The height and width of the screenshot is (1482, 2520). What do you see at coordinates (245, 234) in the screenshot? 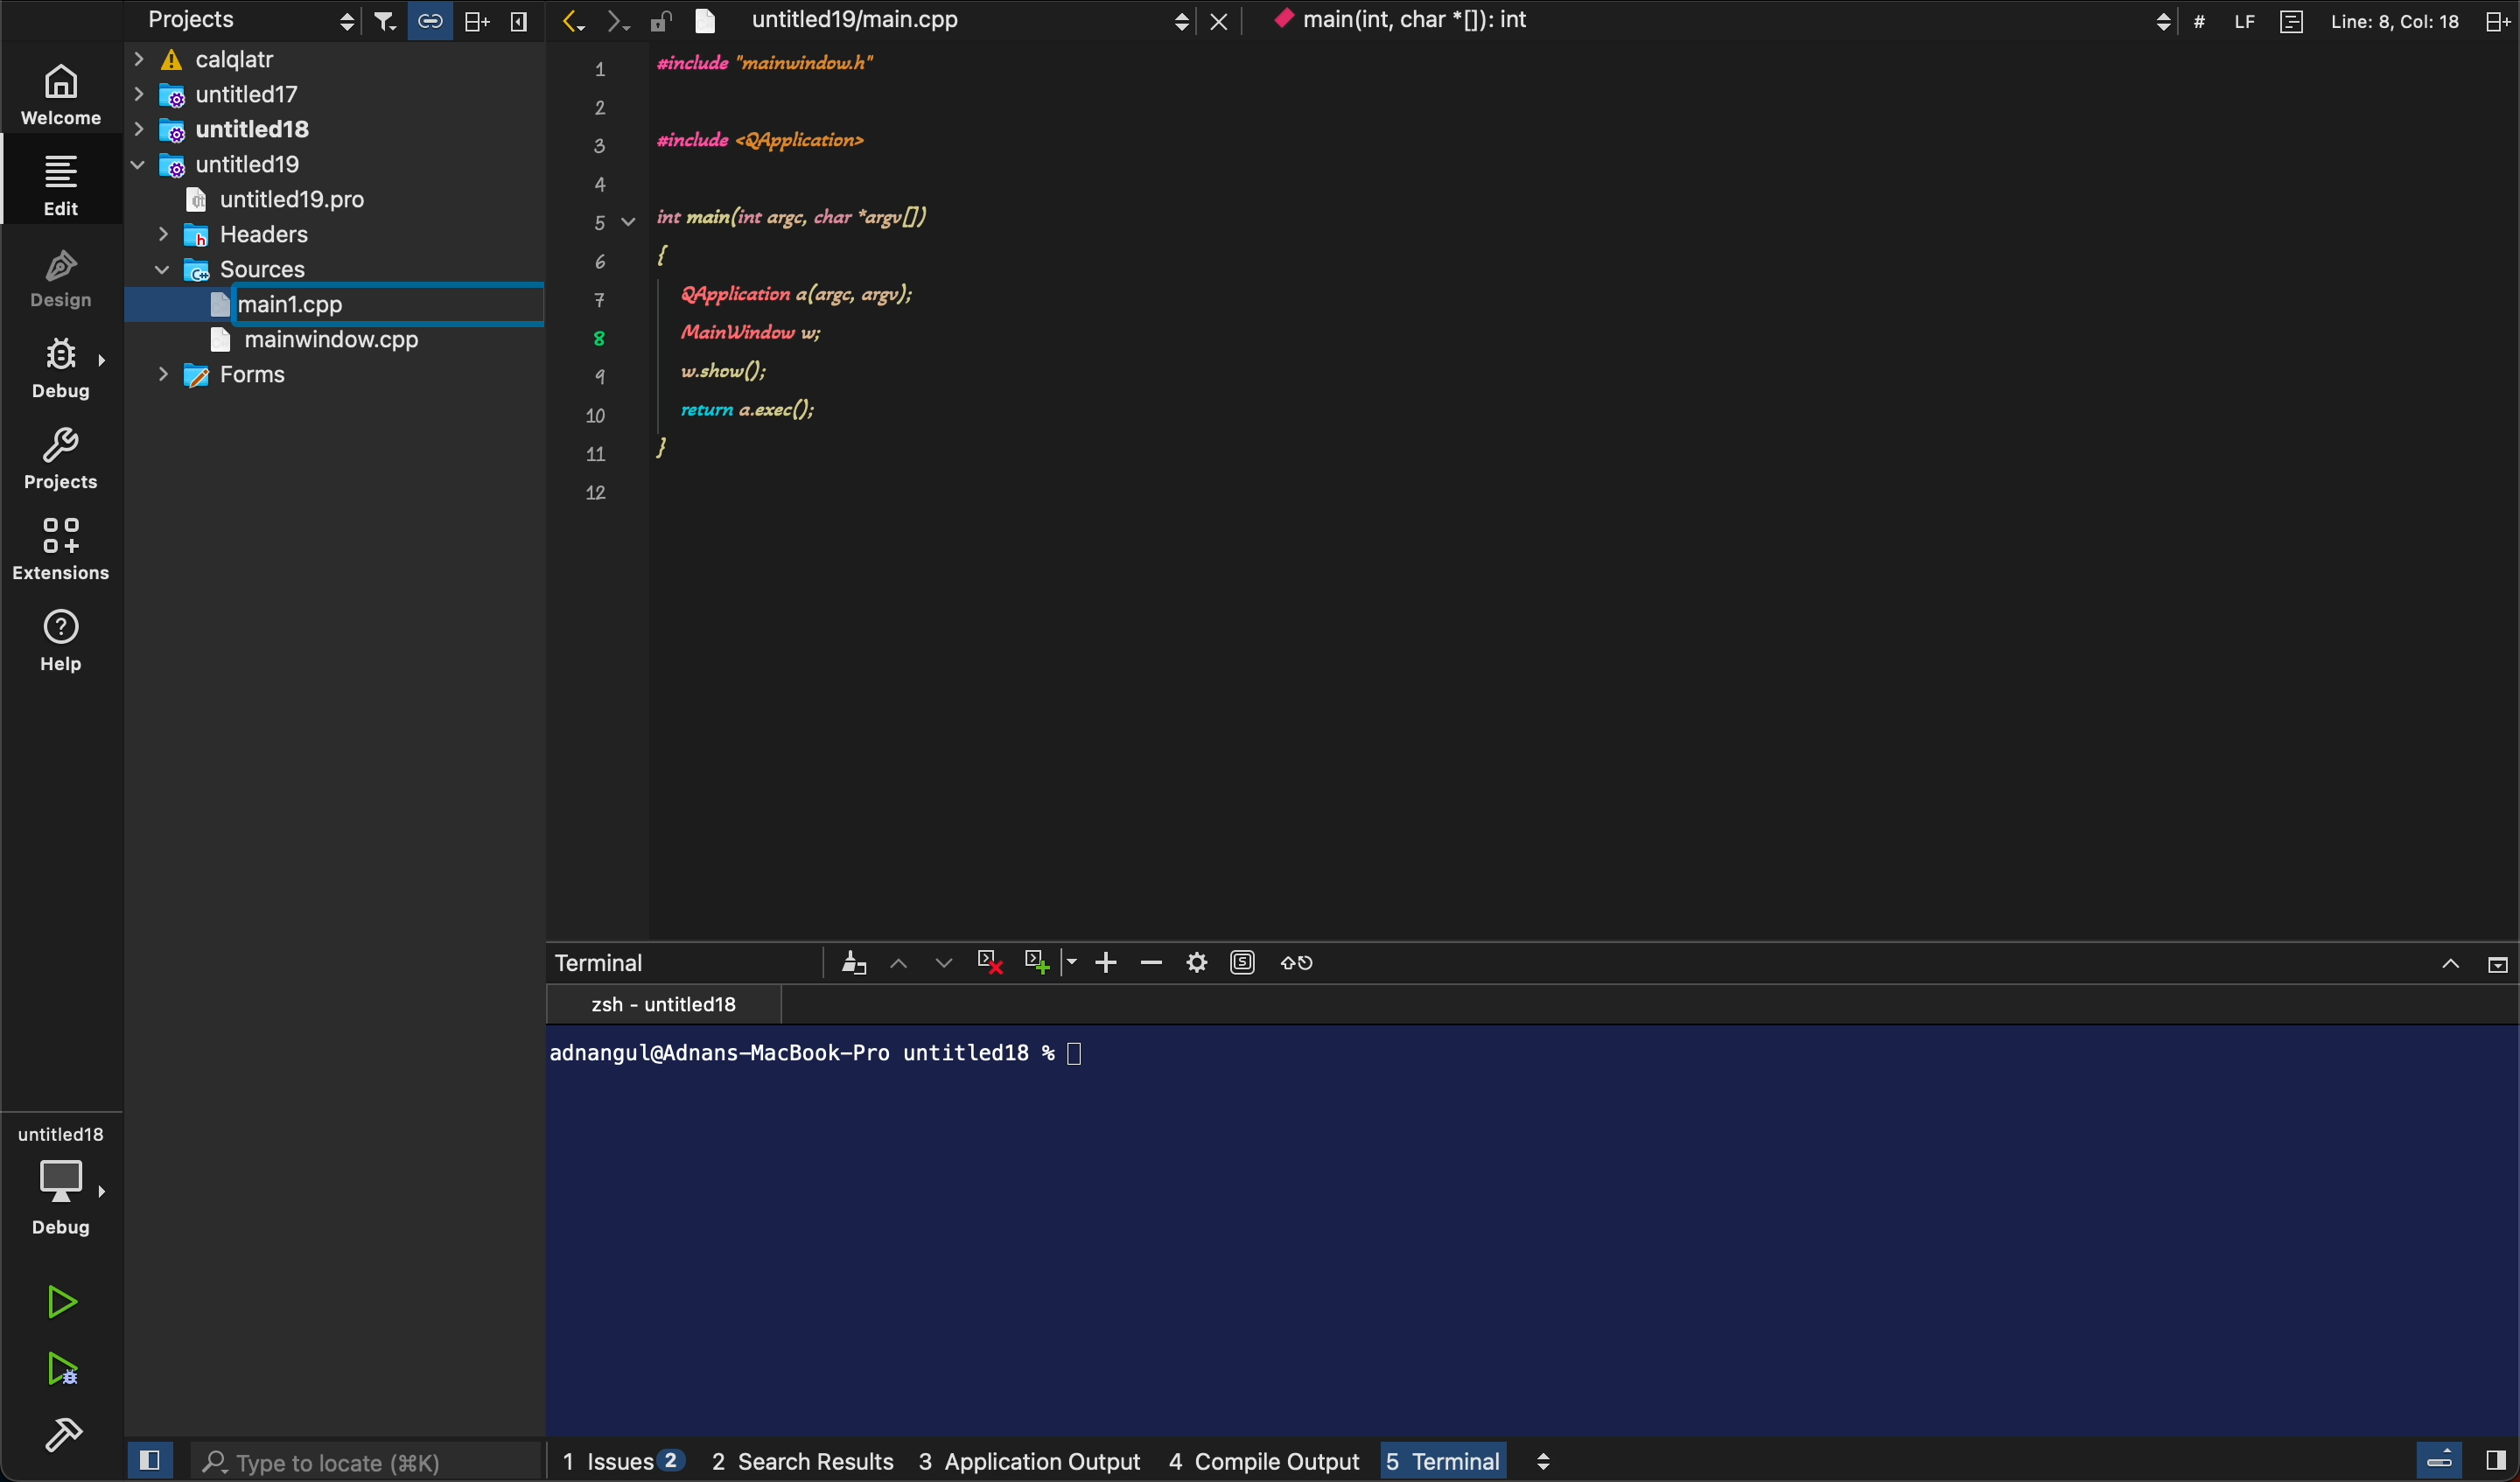
I see `headers` at bounding box center [245, 234].